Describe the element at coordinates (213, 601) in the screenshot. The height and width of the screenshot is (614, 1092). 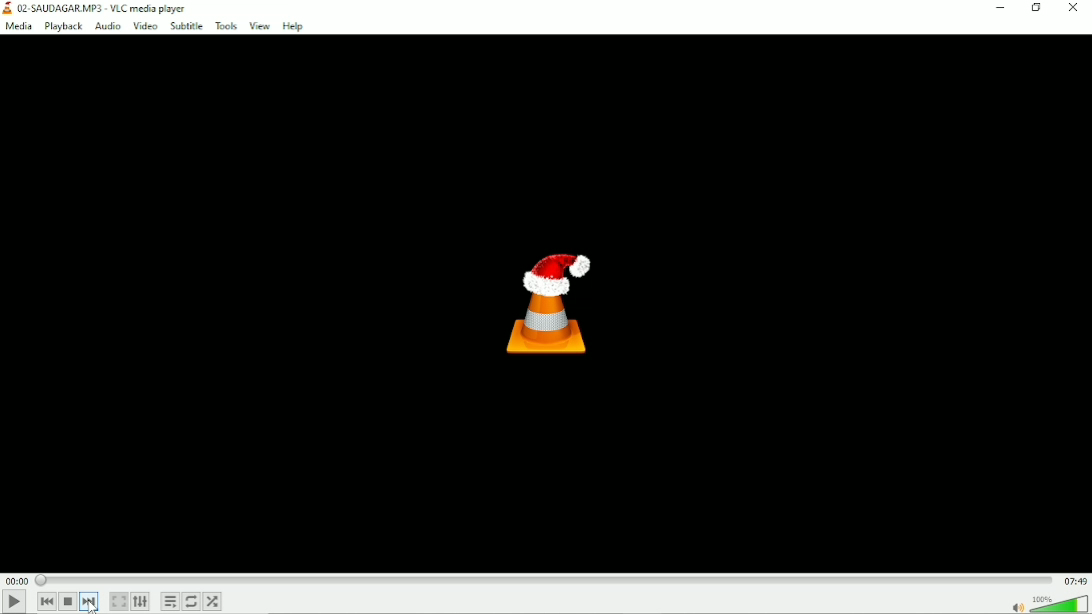
I see `Random` at that location.